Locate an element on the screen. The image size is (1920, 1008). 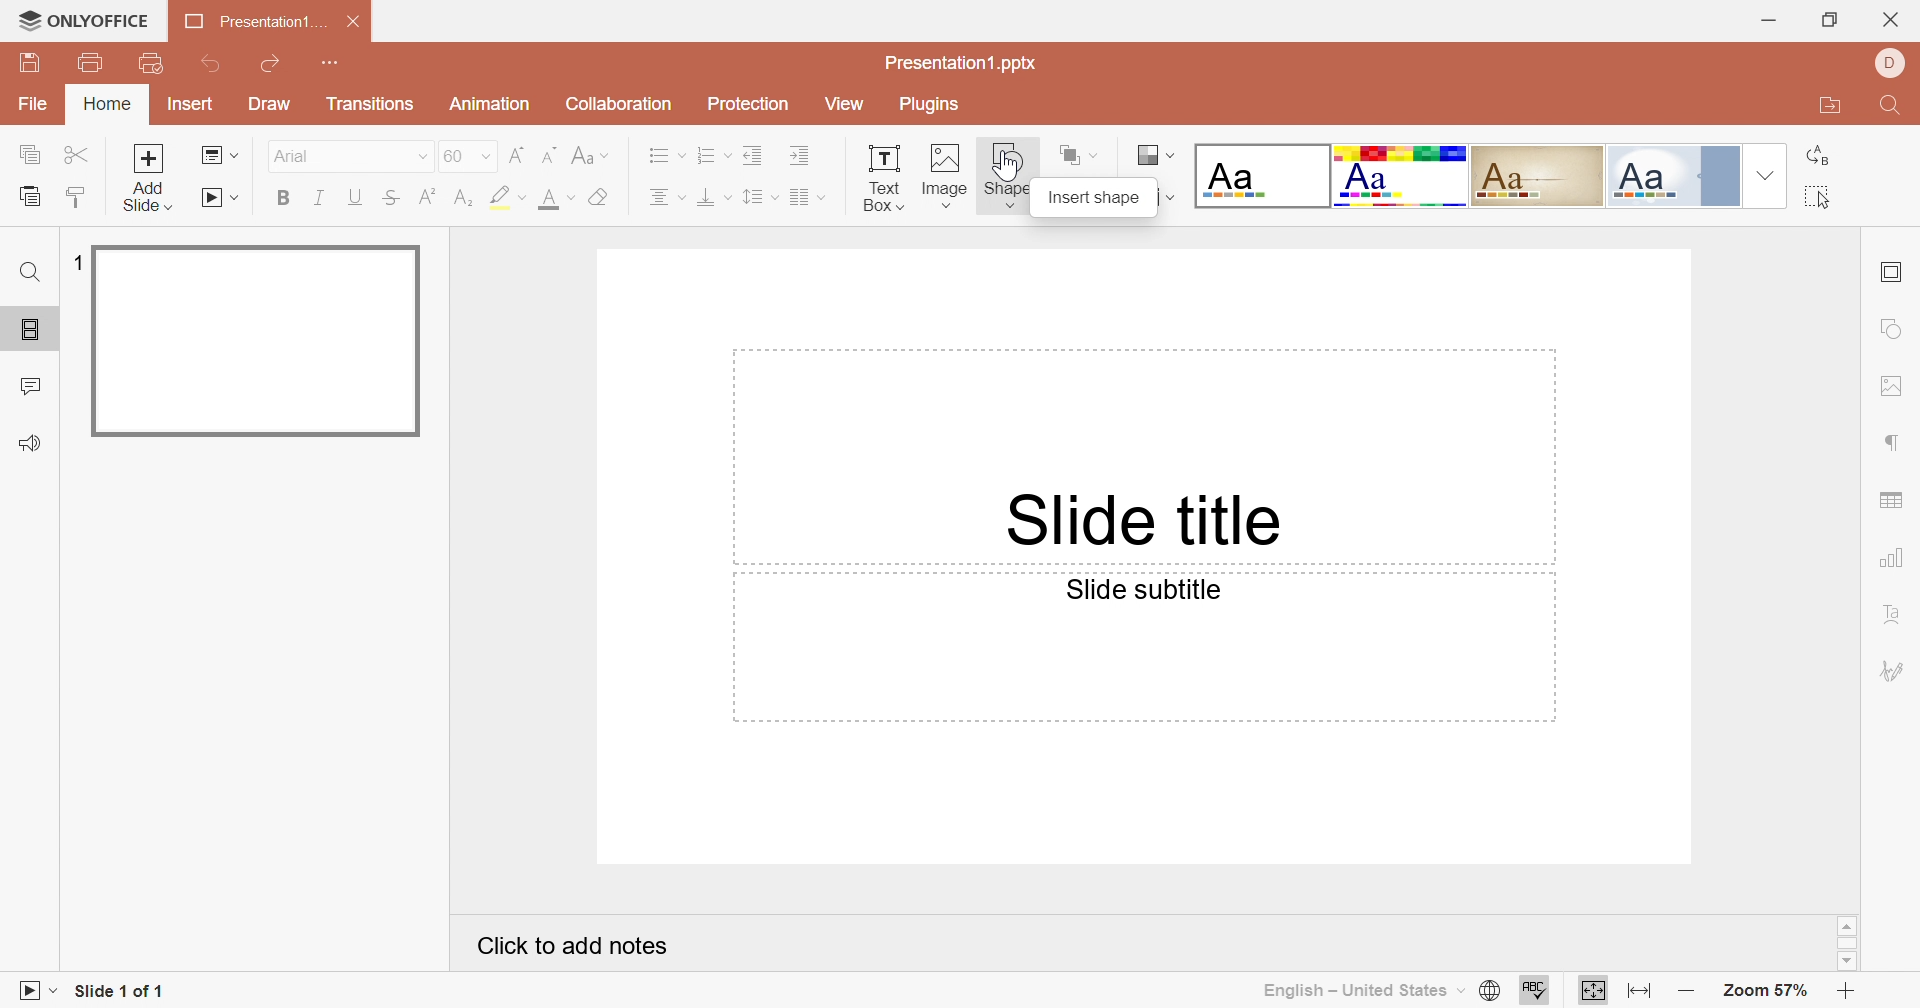
Fit to width is located at coordinates (1641, 990).